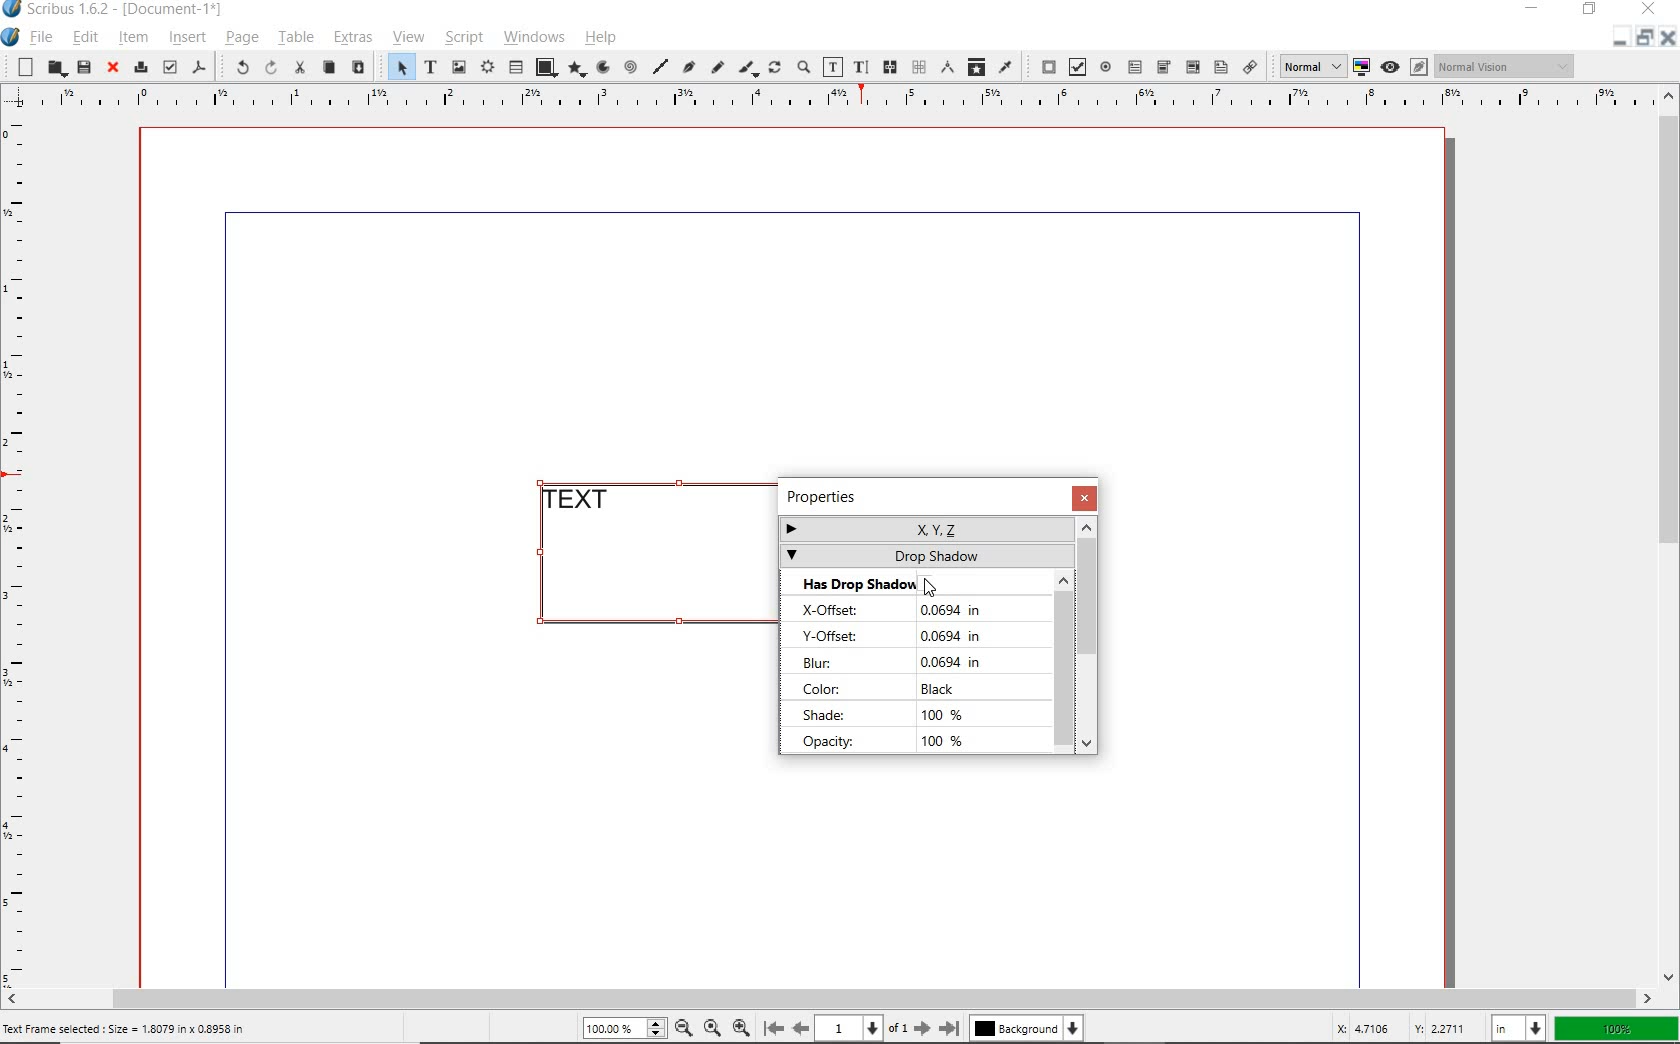  I want to click on edit contents of frame, so click(832, 69).